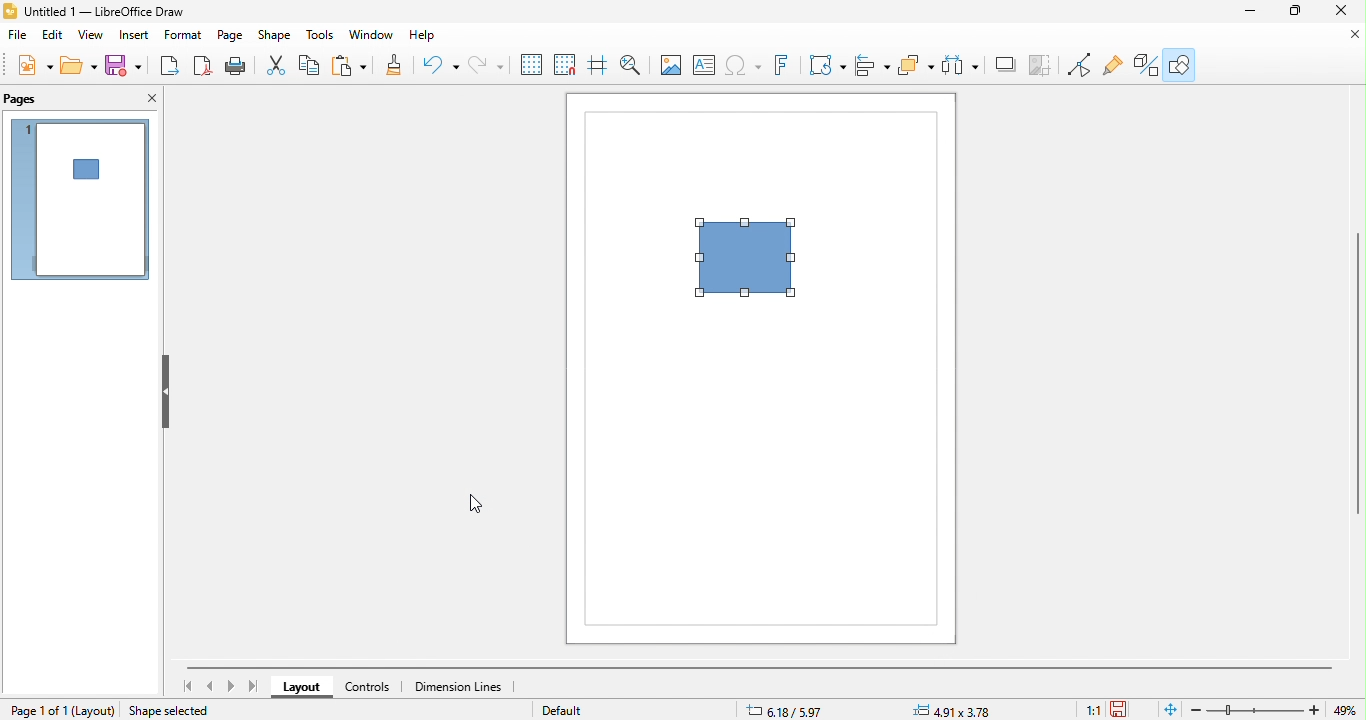 The width and height of the screenshot is (1366, 720). Describe the element at coordinates (1005, 65) in the screenshot. I see `crop image` at that location.